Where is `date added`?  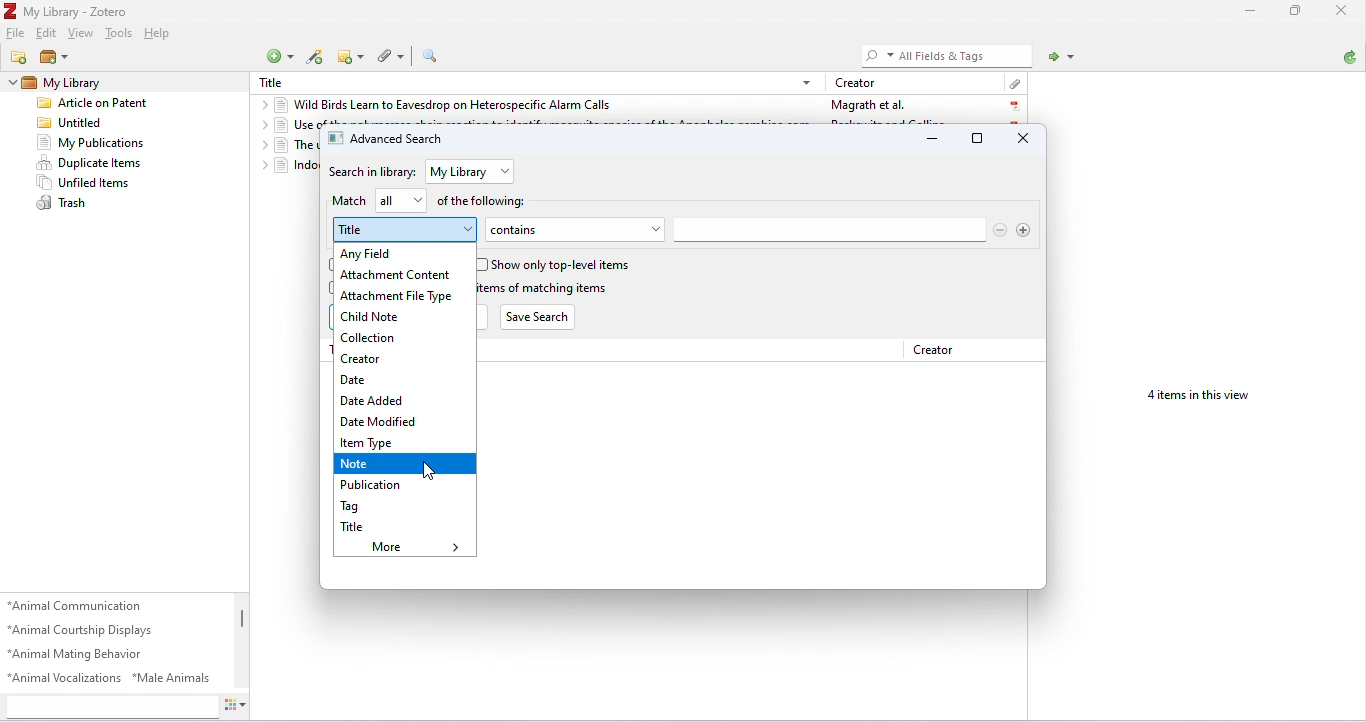
date added is located at coordinates (376, 401).